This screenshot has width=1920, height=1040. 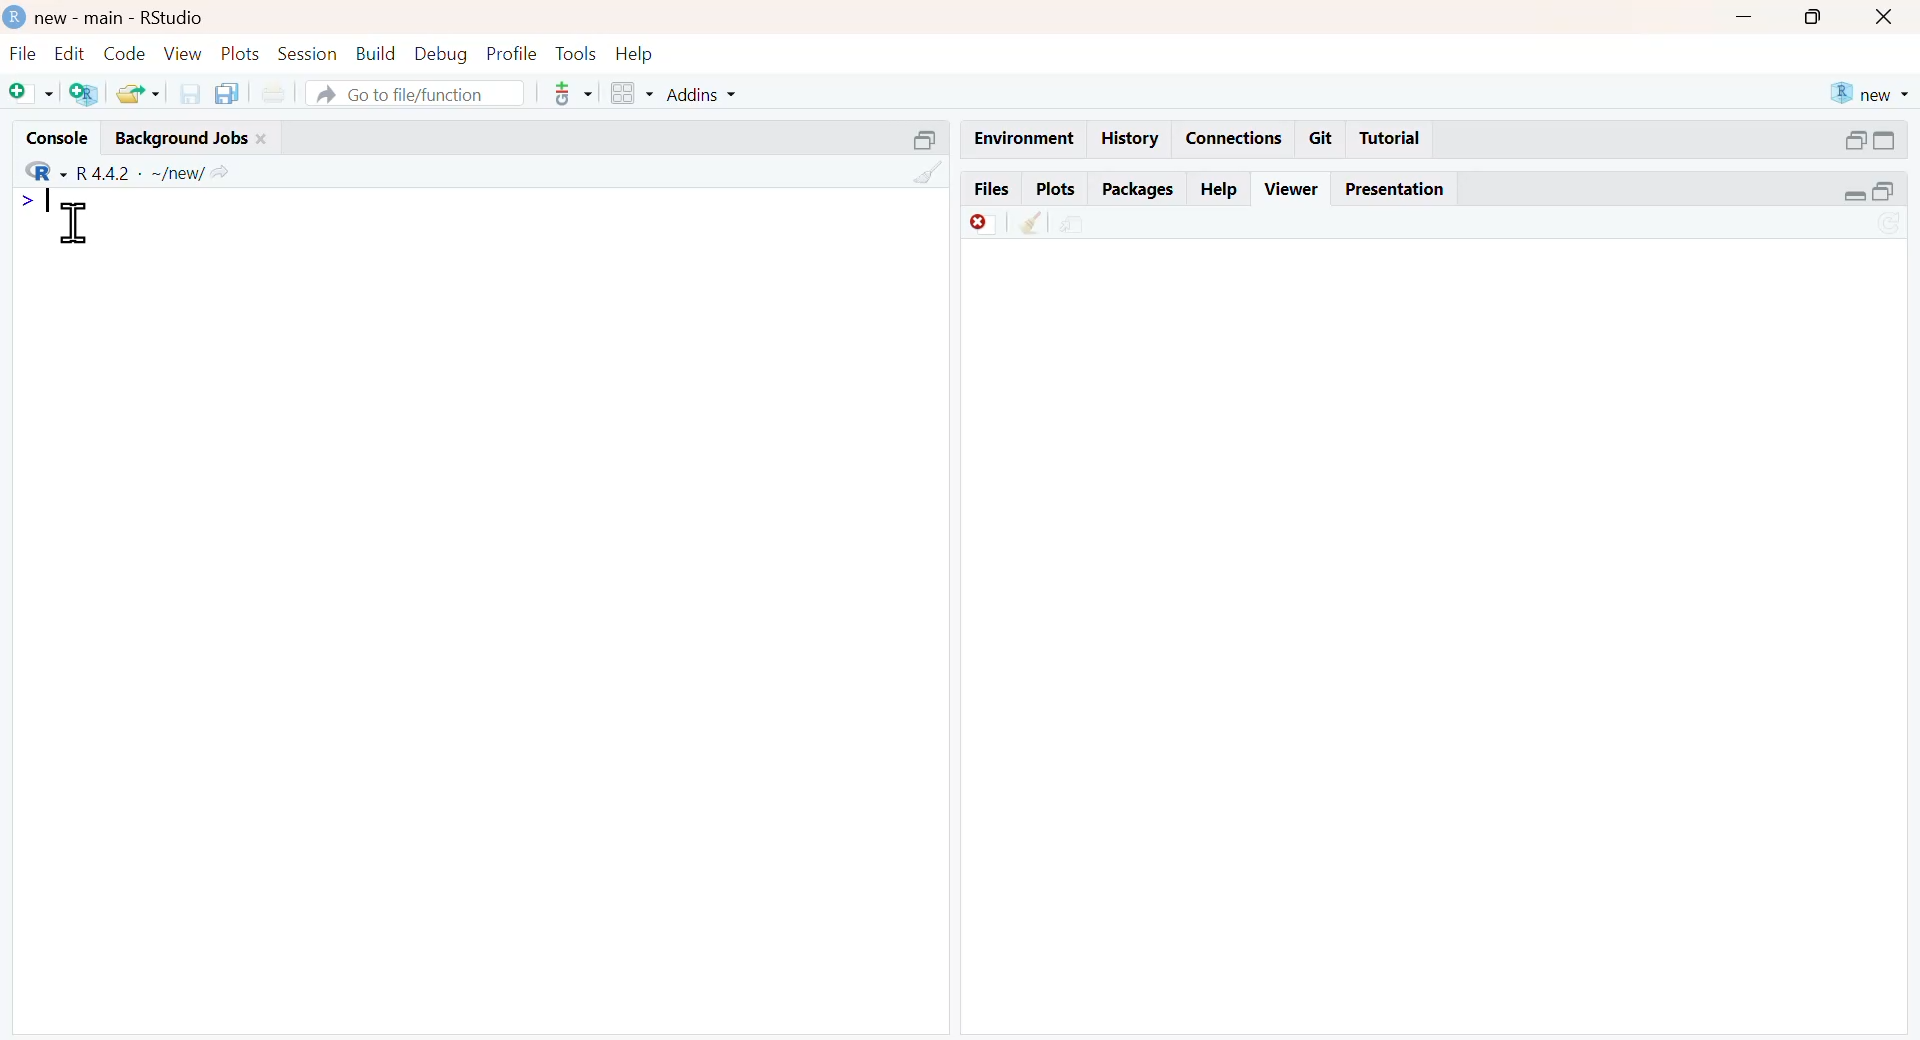 I want to click on session, so click(x=308, y=52).